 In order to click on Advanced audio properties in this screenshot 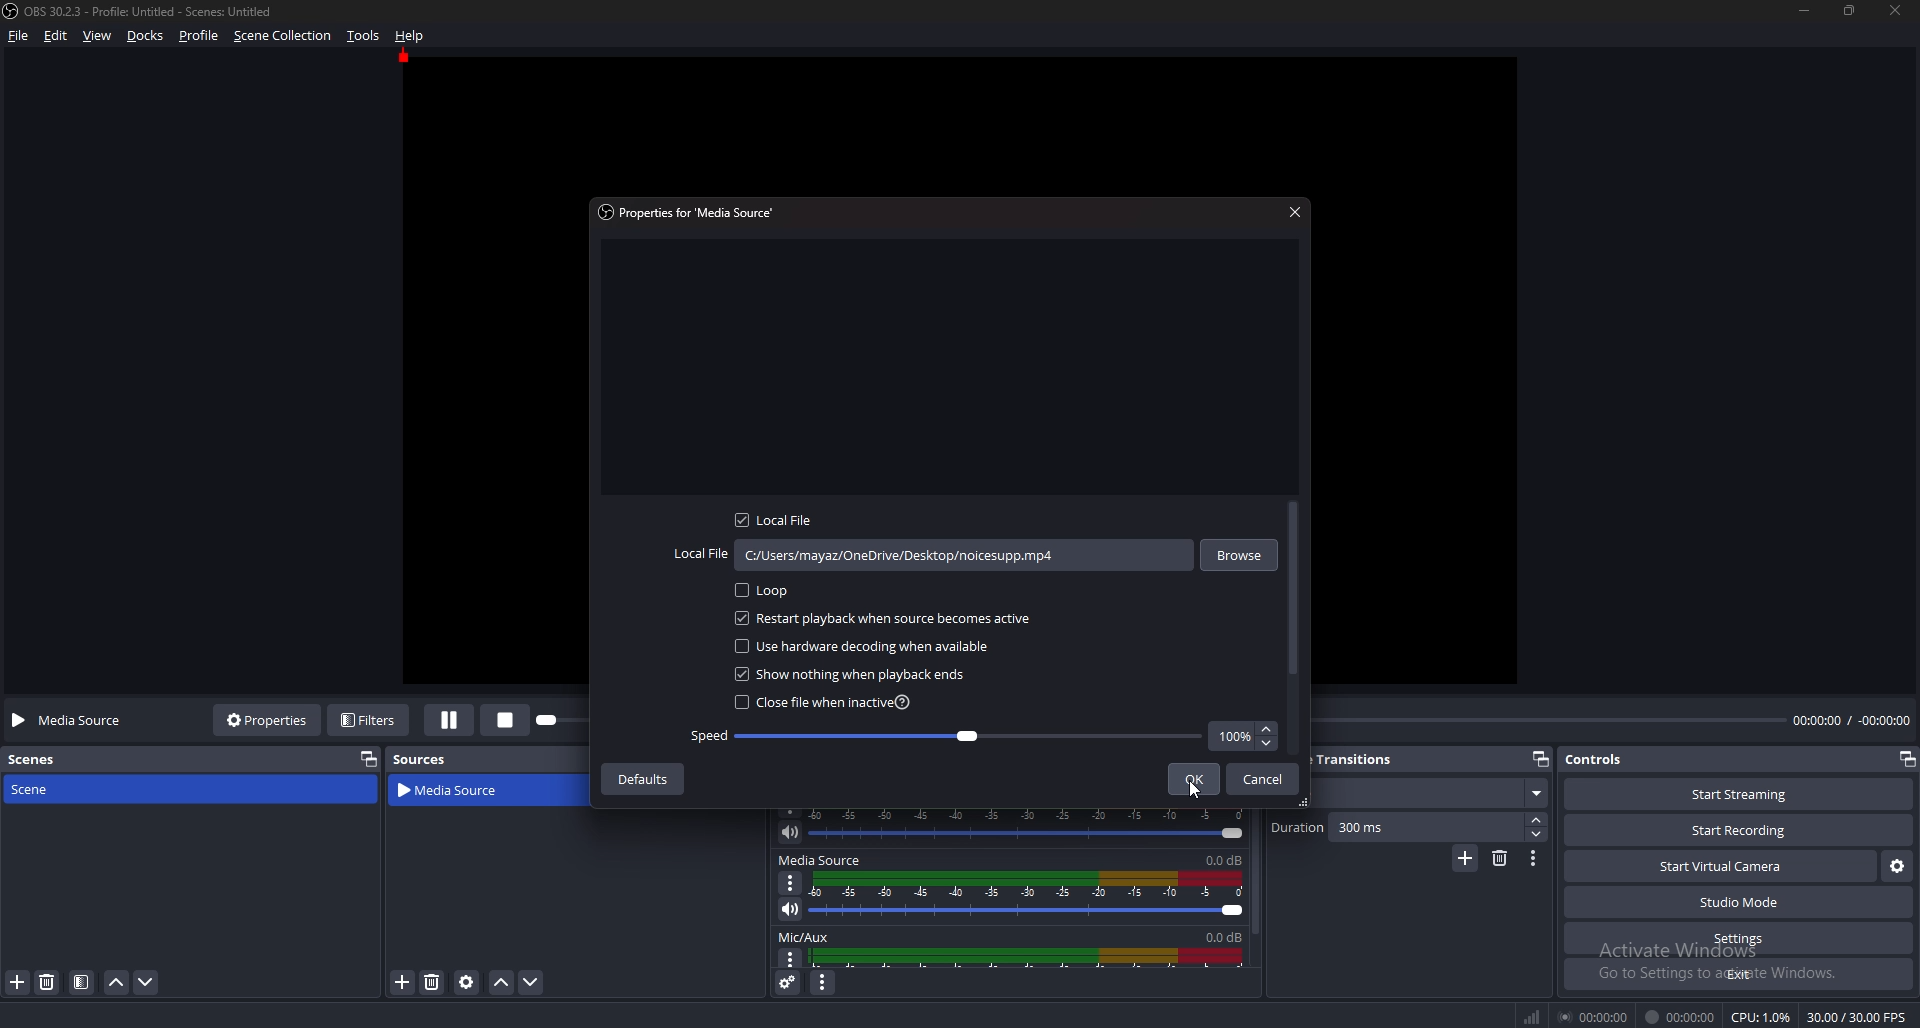, I will do `click(790, 982)`.